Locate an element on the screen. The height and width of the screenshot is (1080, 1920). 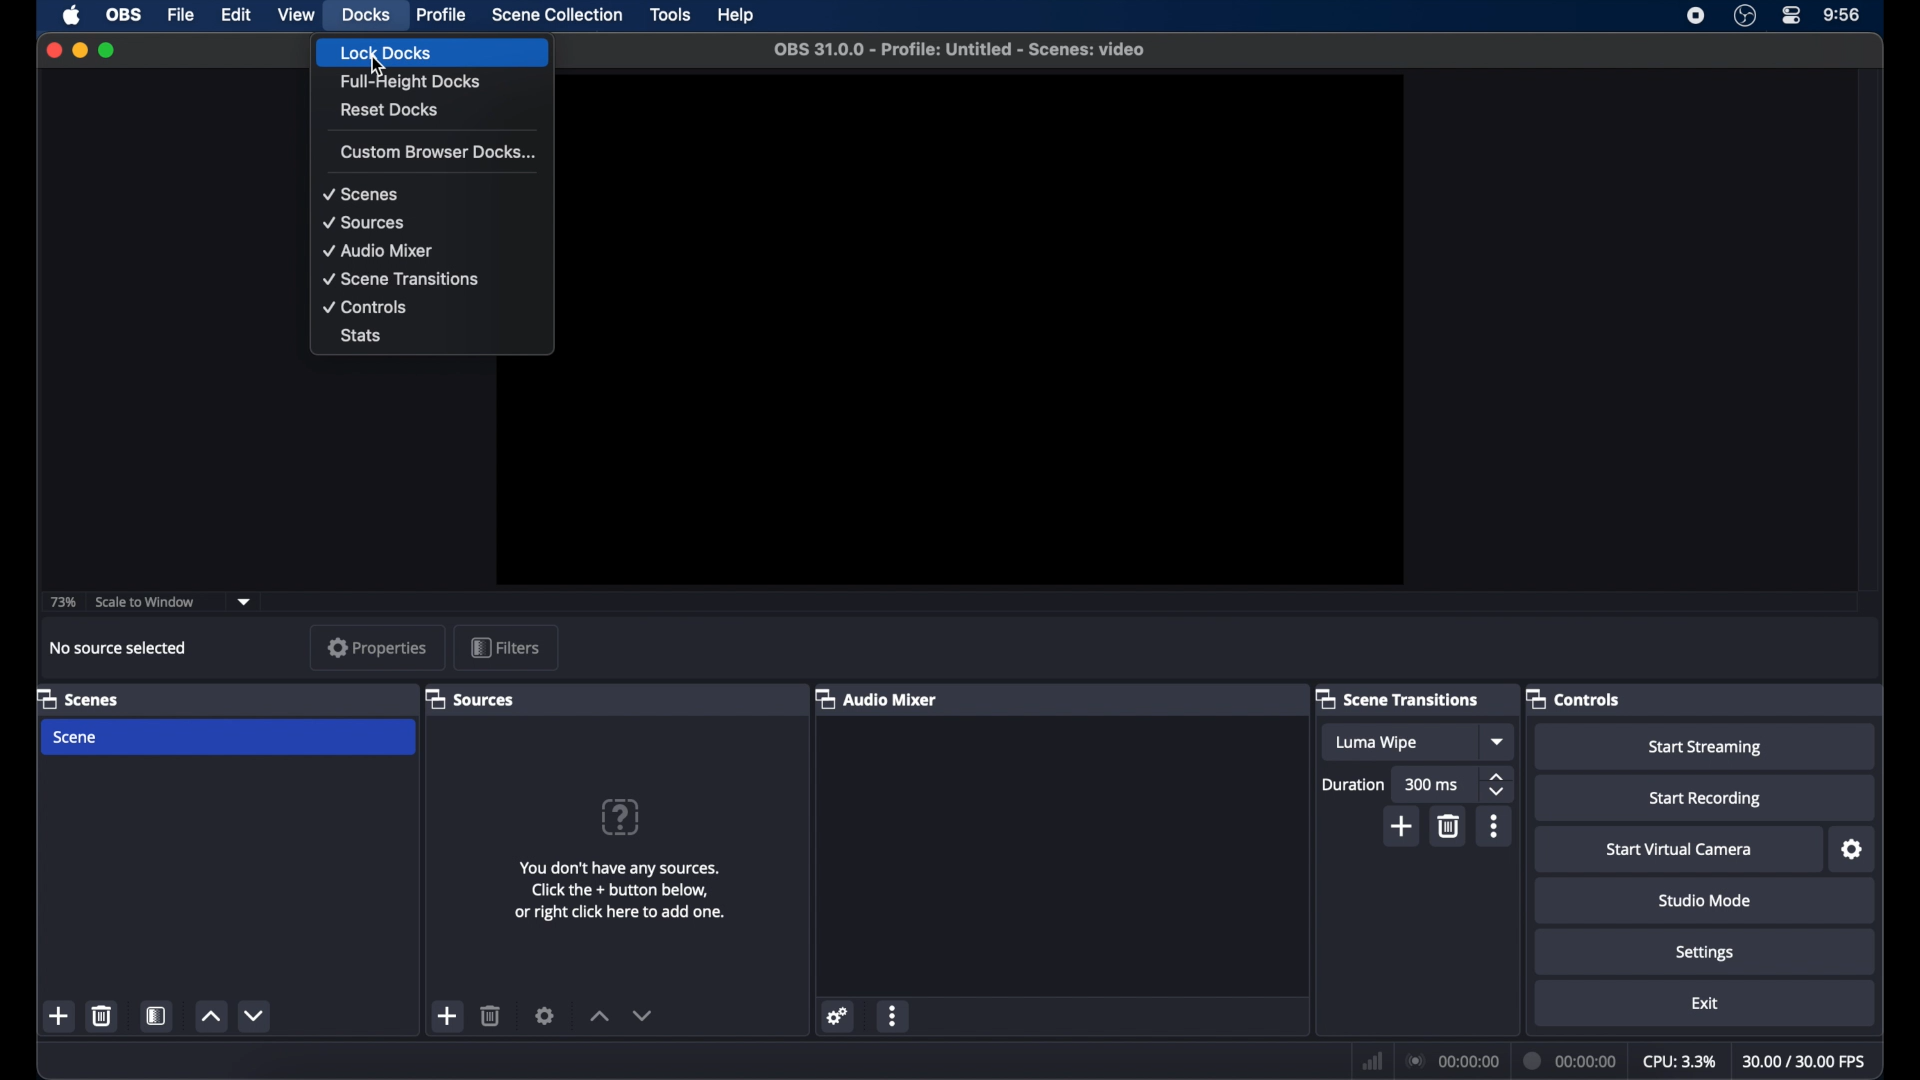
scenes is located at coordinates (361, 195).